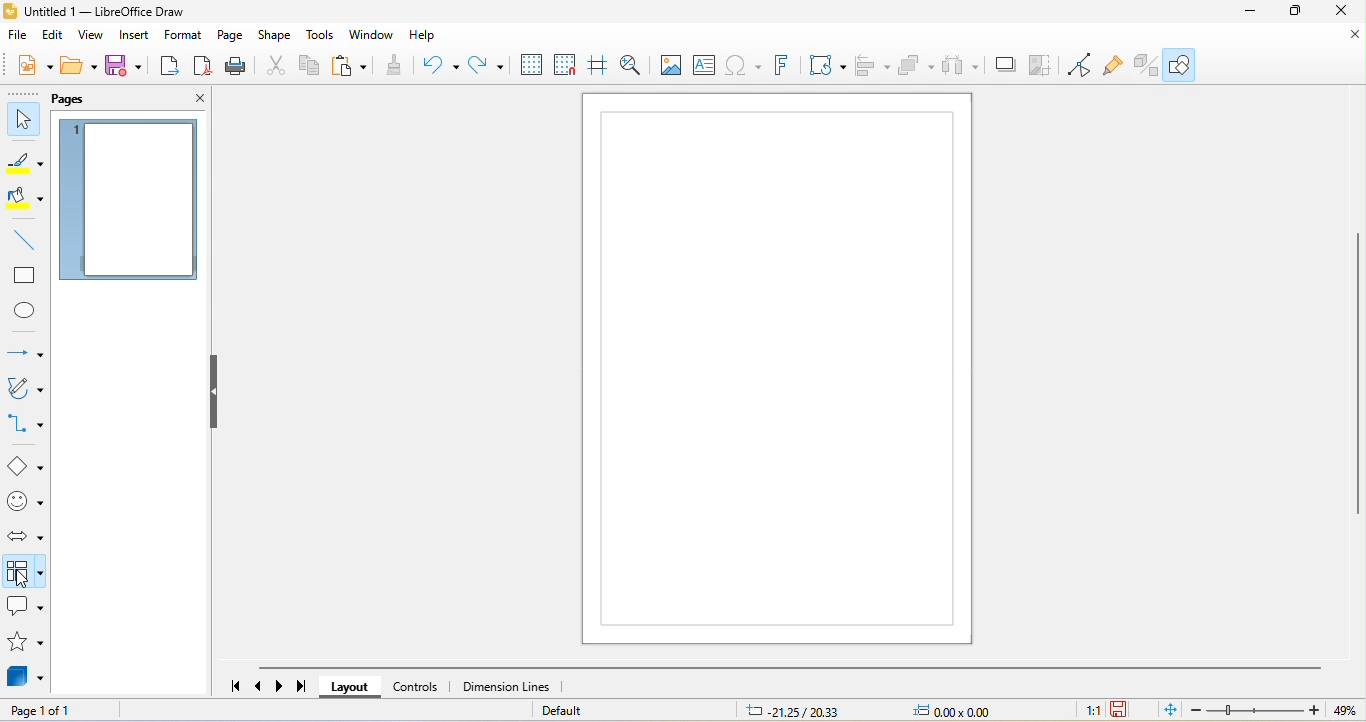 The height and width of the screenshot is (722, 1366). What do you see at coordinates (23, 580) in the screenshot?
I see `cursor movement` at bounding box center [23, 580].